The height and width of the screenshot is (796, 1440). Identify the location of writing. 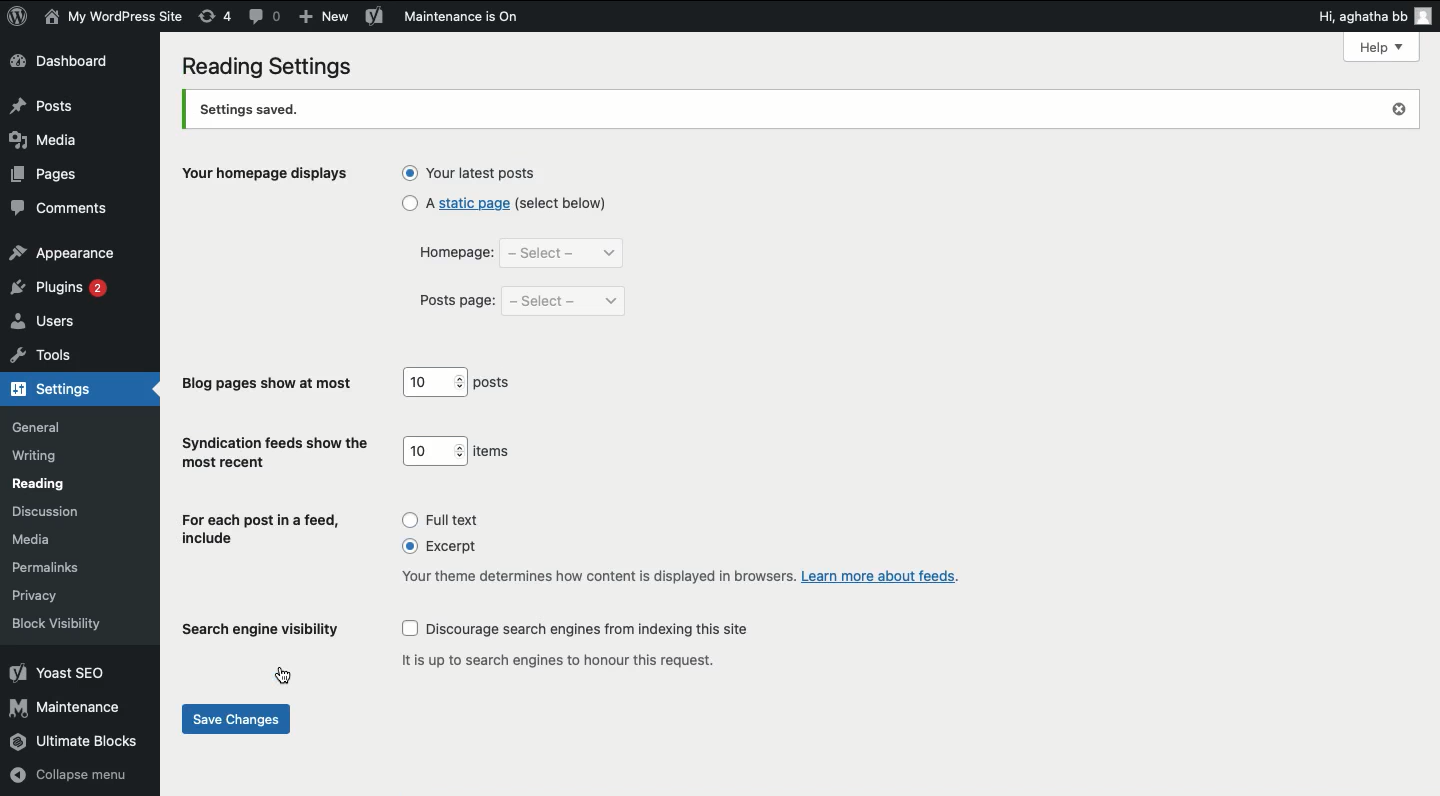
(36, 455).